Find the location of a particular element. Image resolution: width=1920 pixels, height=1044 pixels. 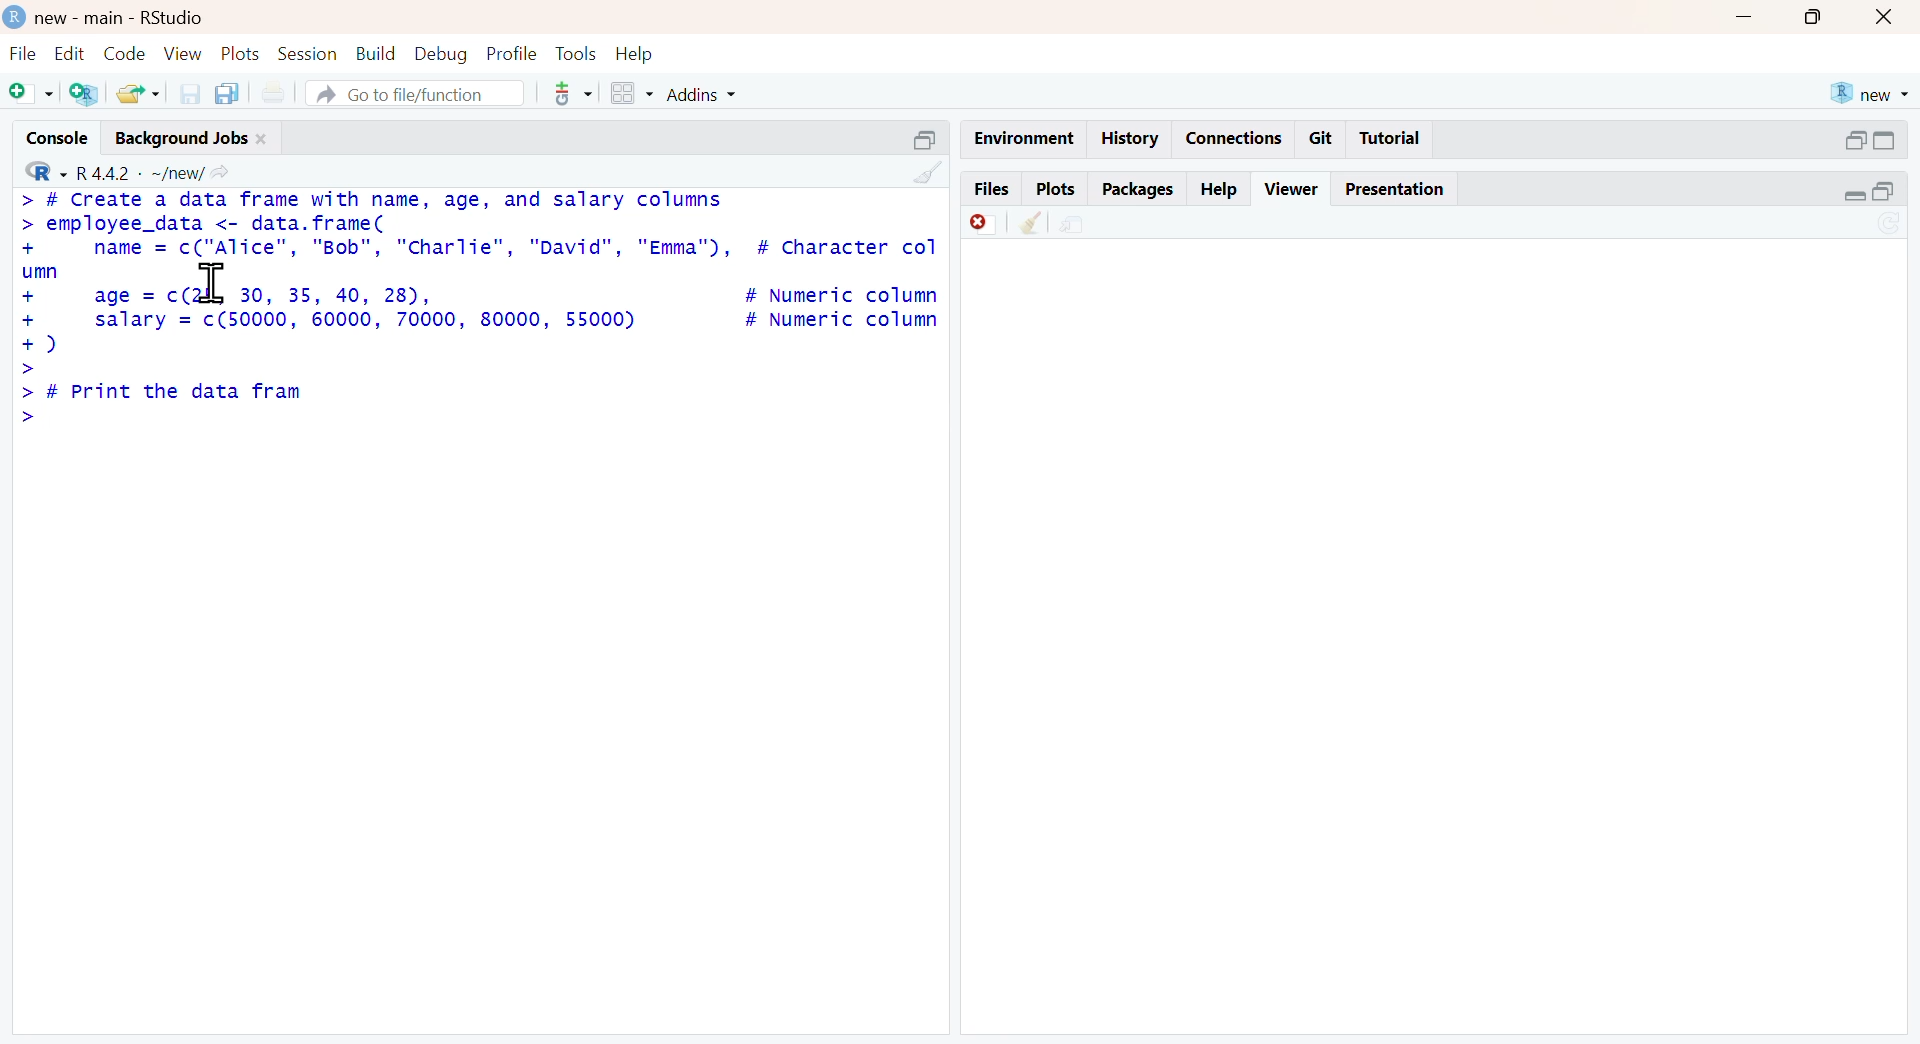

version control is located at coordinates (561, 94).